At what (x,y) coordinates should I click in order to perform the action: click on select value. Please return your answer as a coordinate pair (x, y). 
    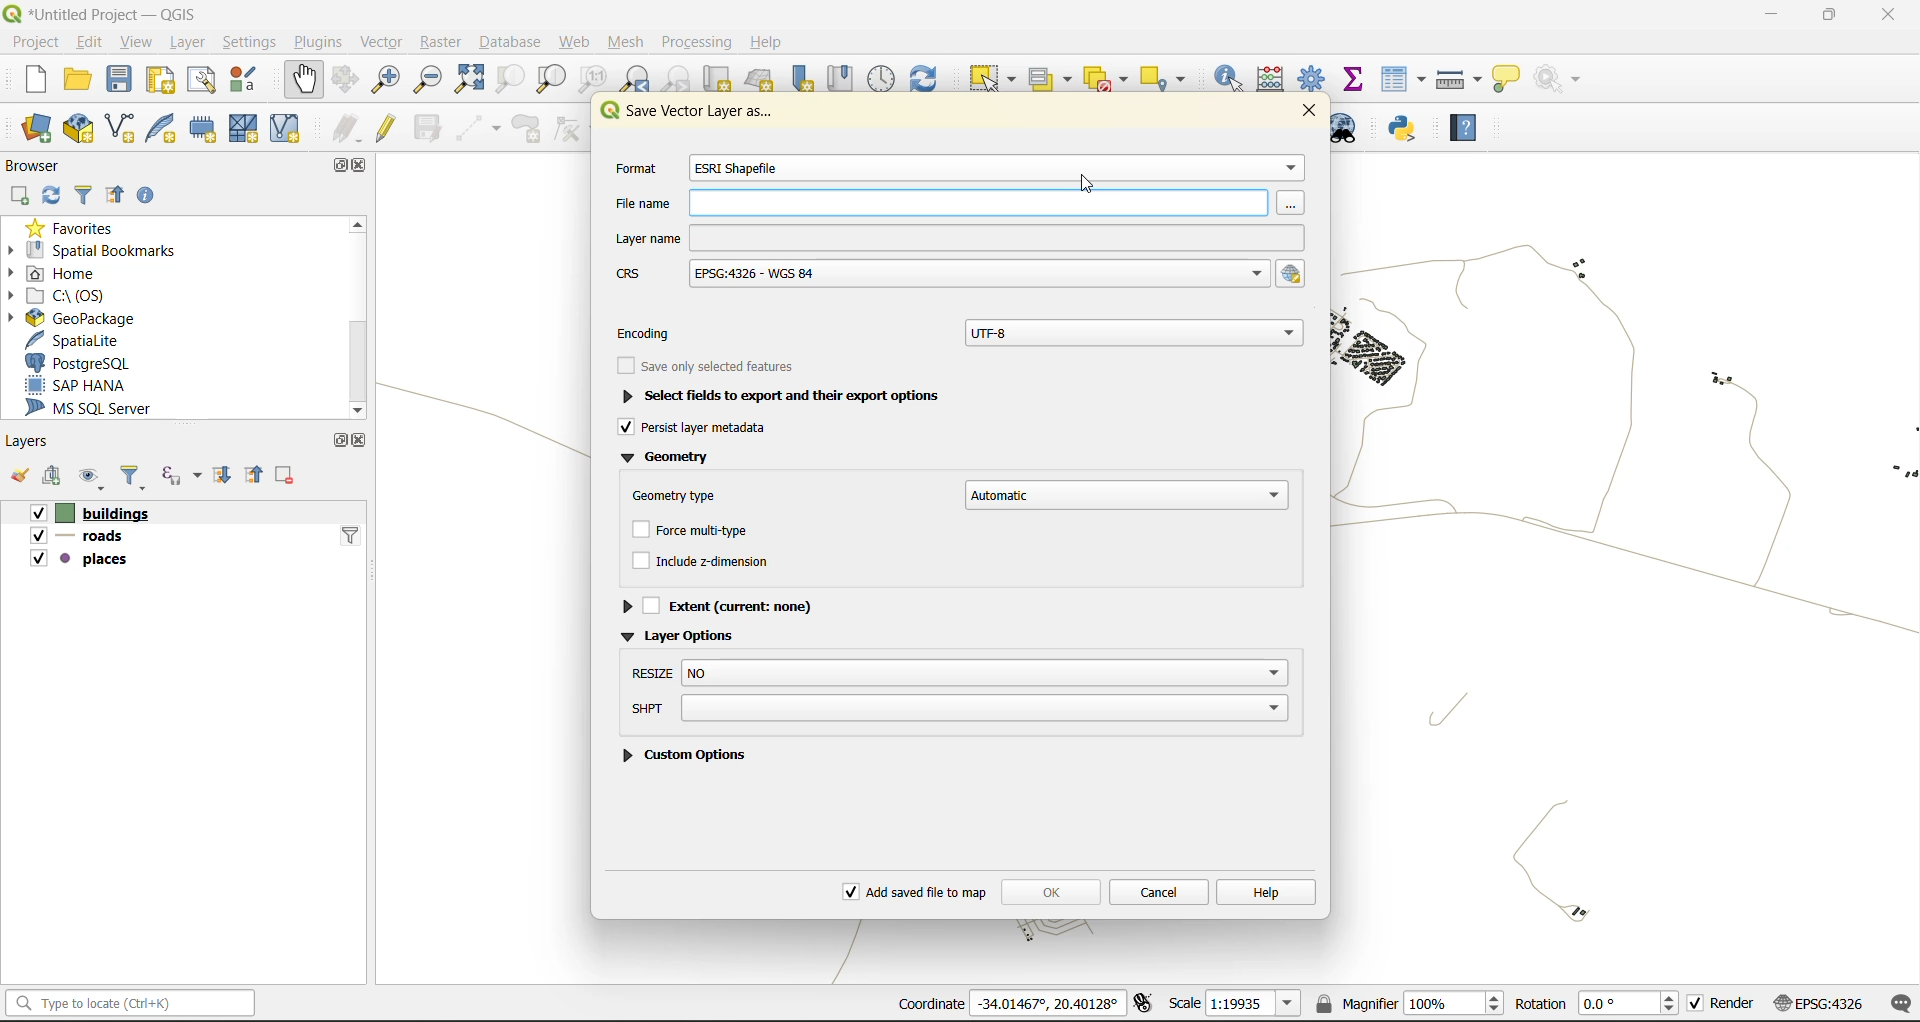
    Looking at the image, I should click on (1052, 79).